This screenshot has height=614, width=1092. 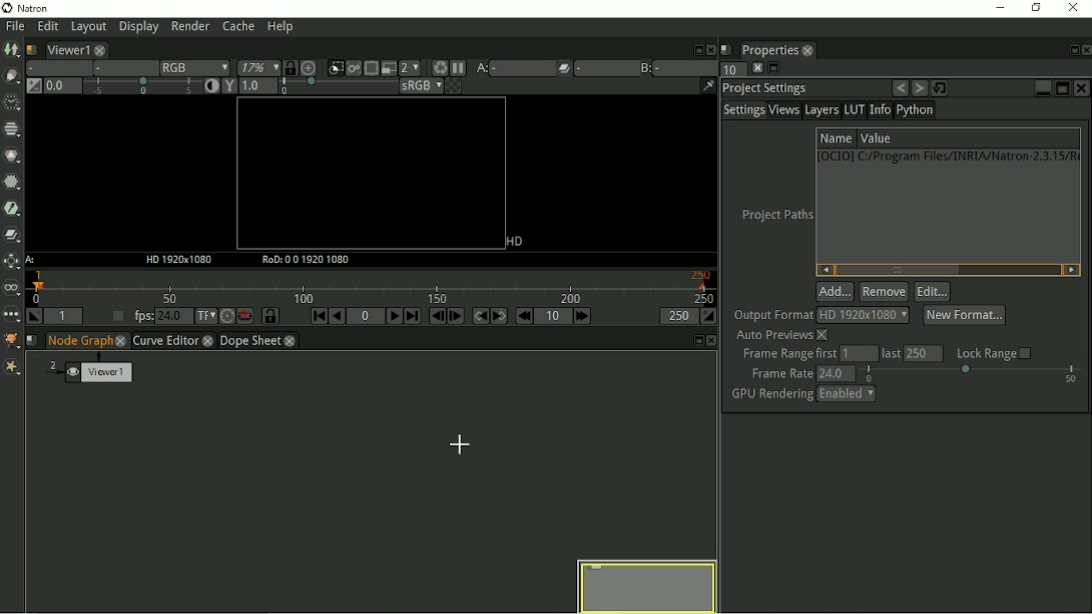 What do you see at coordinates (31, 48) in the screenshot?
I see `Script name` at bounding box center [31, 48].